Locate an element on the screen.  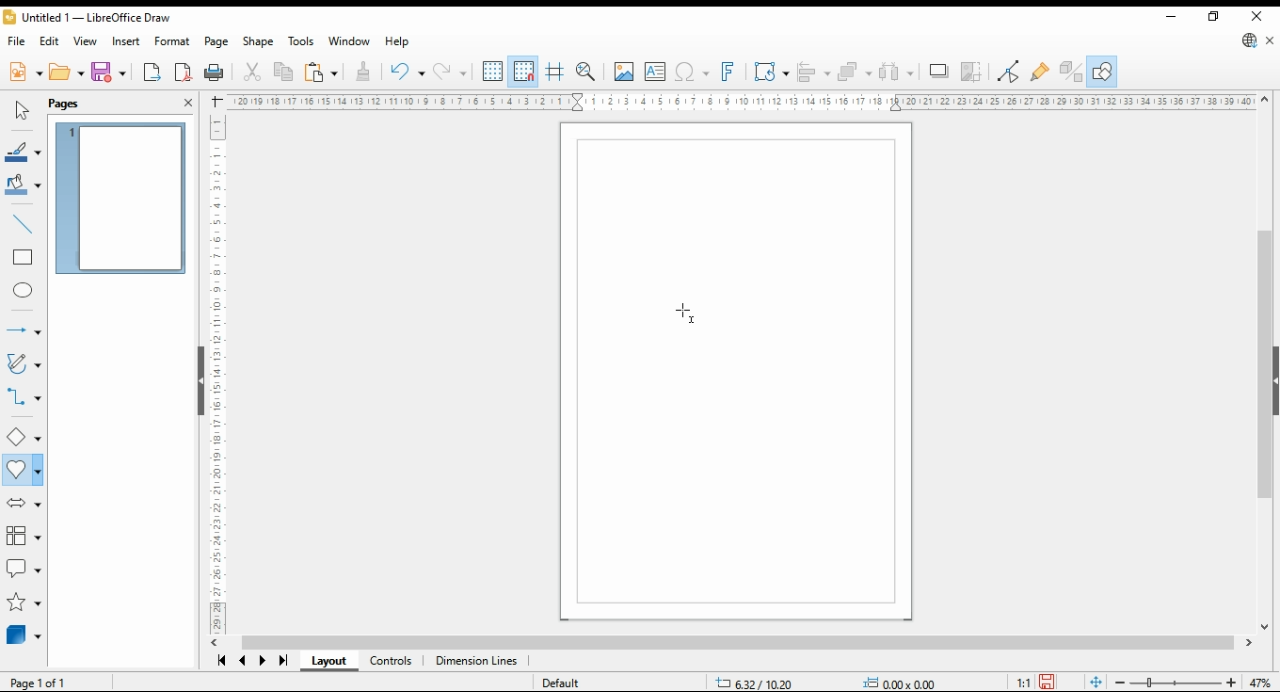
display grid is located at coordinates (493, 72).